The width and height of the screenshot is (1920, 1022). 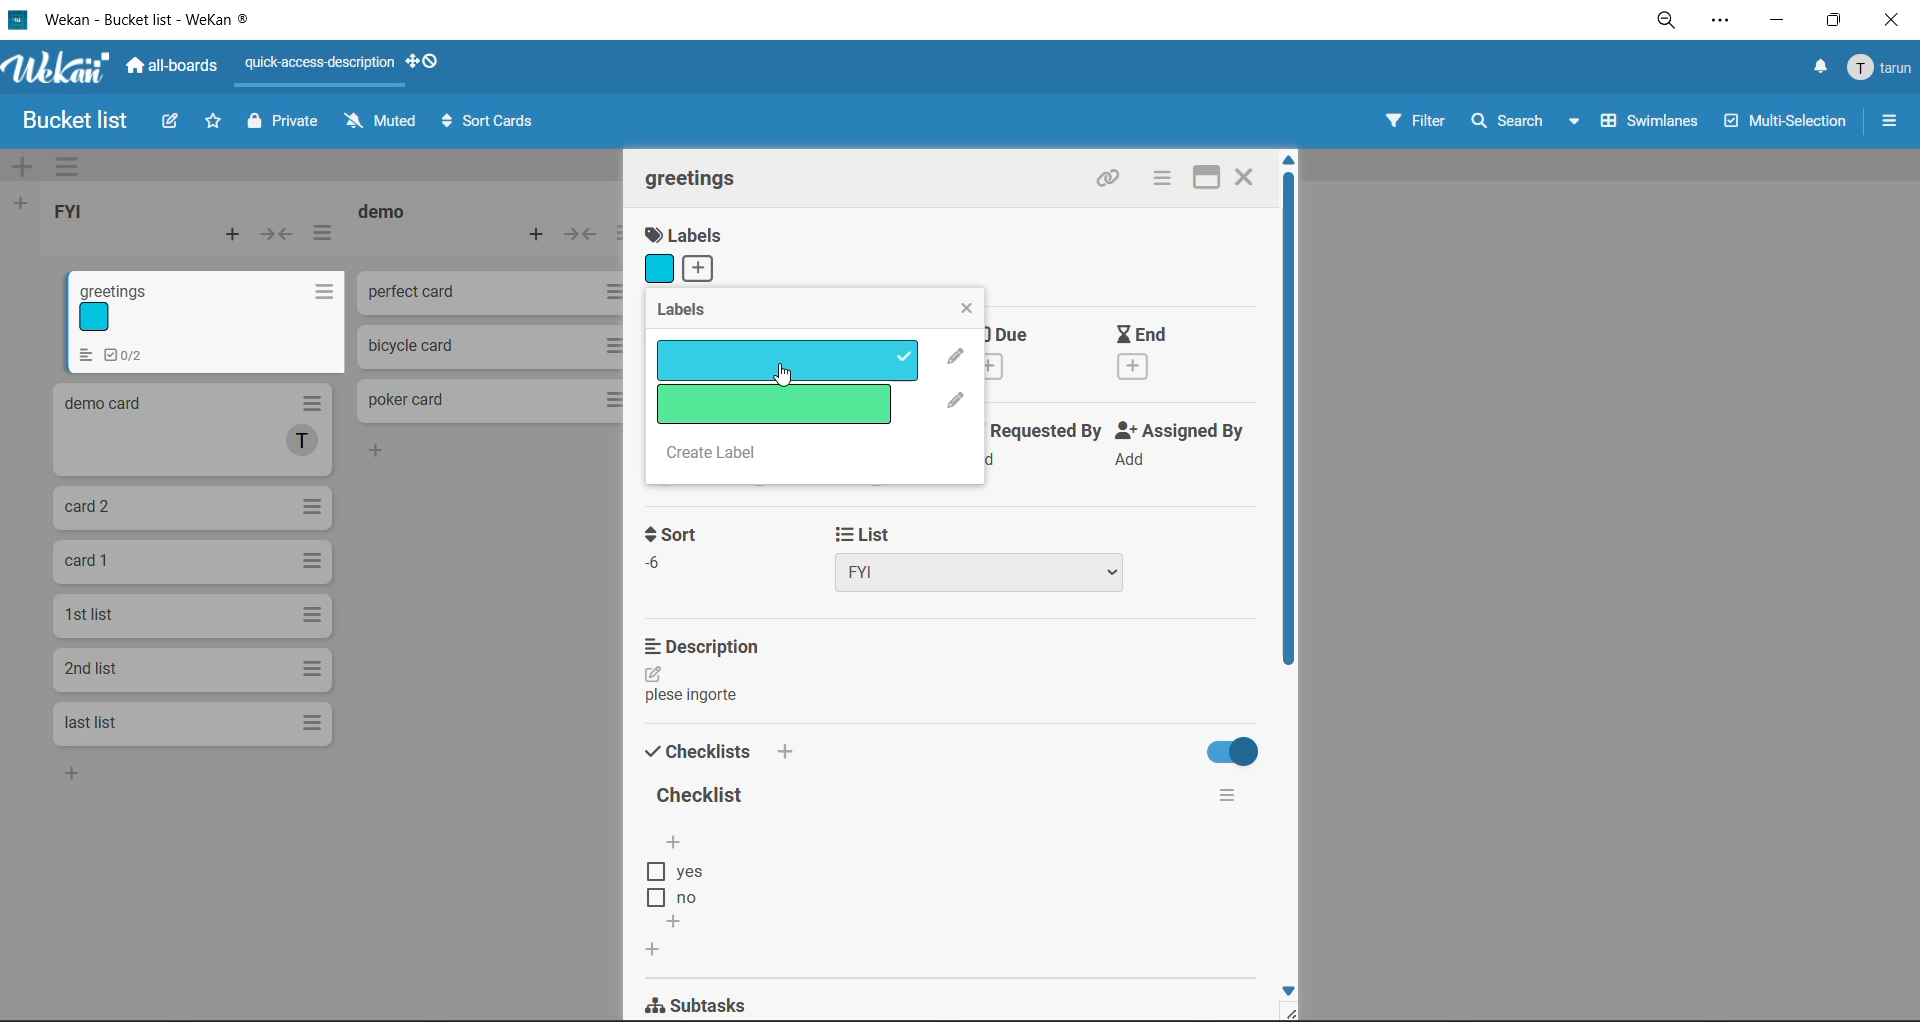 What do you see at coordinates (678, 918) in the screenshot?
I see `add checklist options` at bounding box center [678, 918].